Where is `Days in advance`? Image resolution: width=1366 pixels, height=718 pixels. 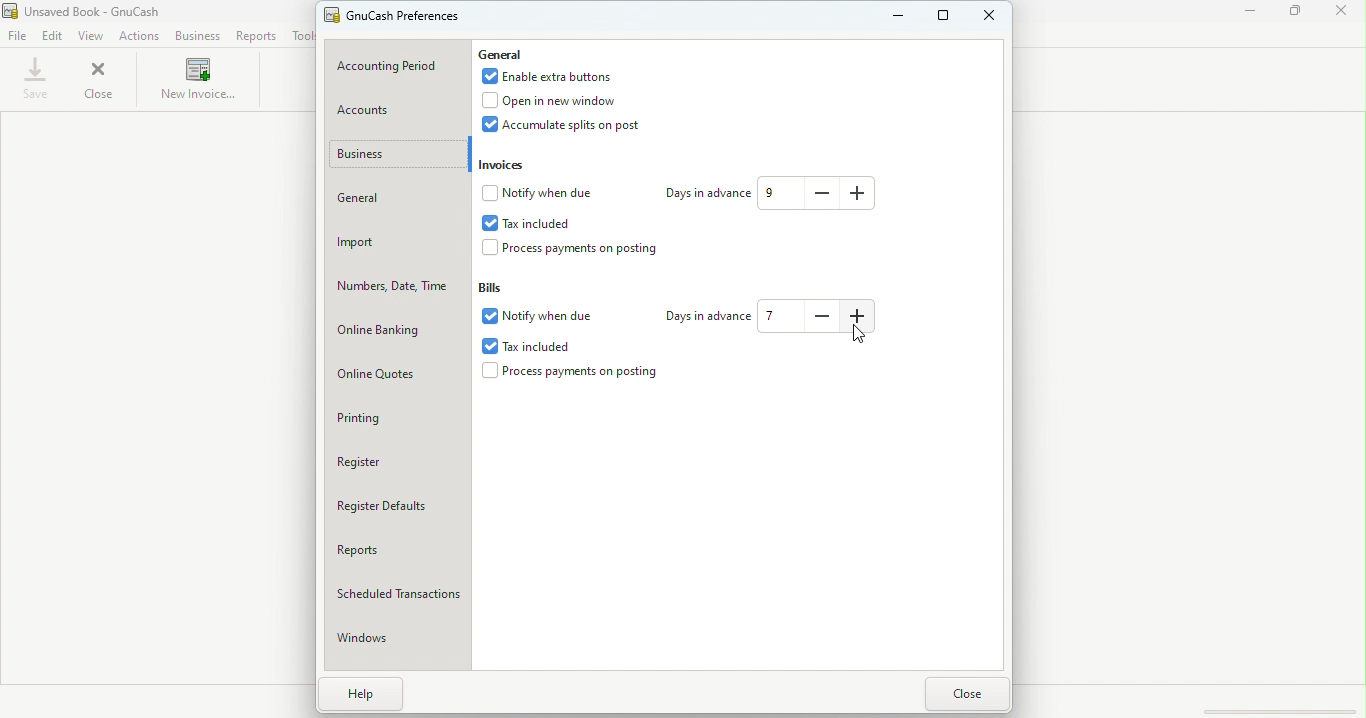
Days in advance is located at coordinates (709, 317).